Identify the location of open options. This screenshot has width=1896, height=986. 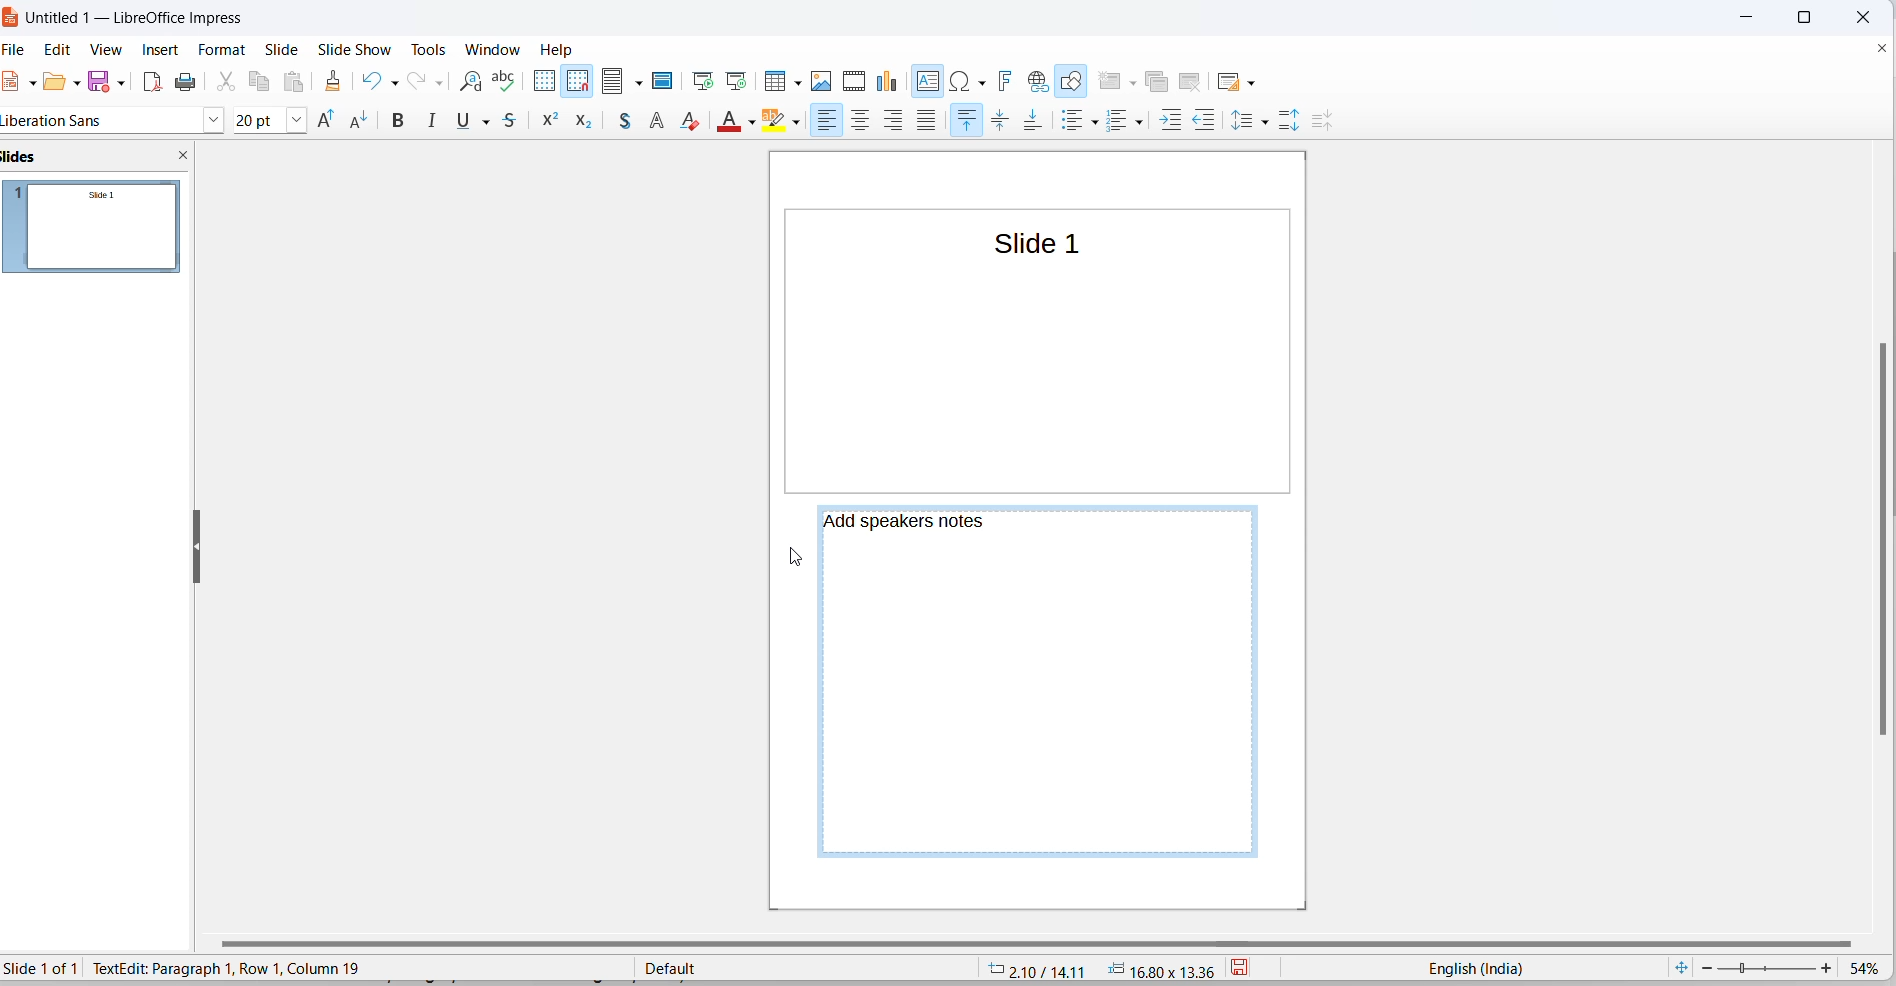
(73, 81).